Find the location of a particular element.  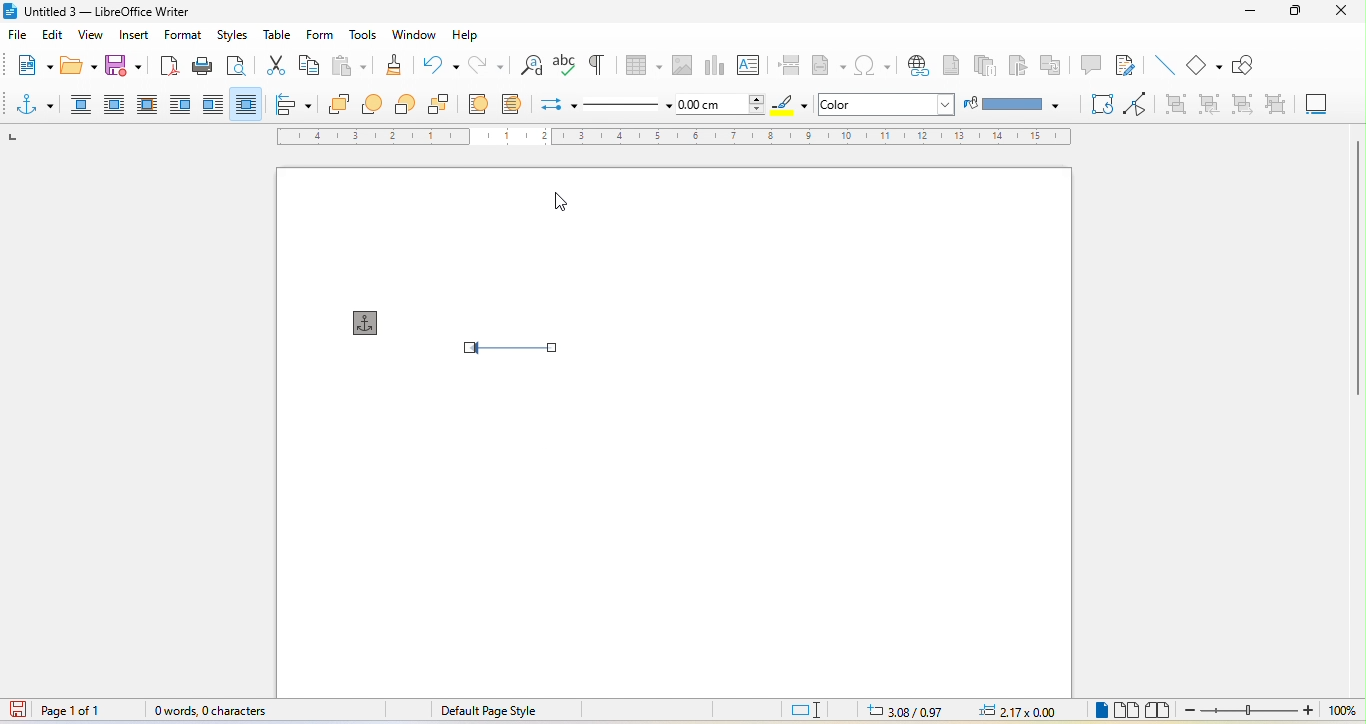

page 1 of 1 is located at coordinates (88, 711).